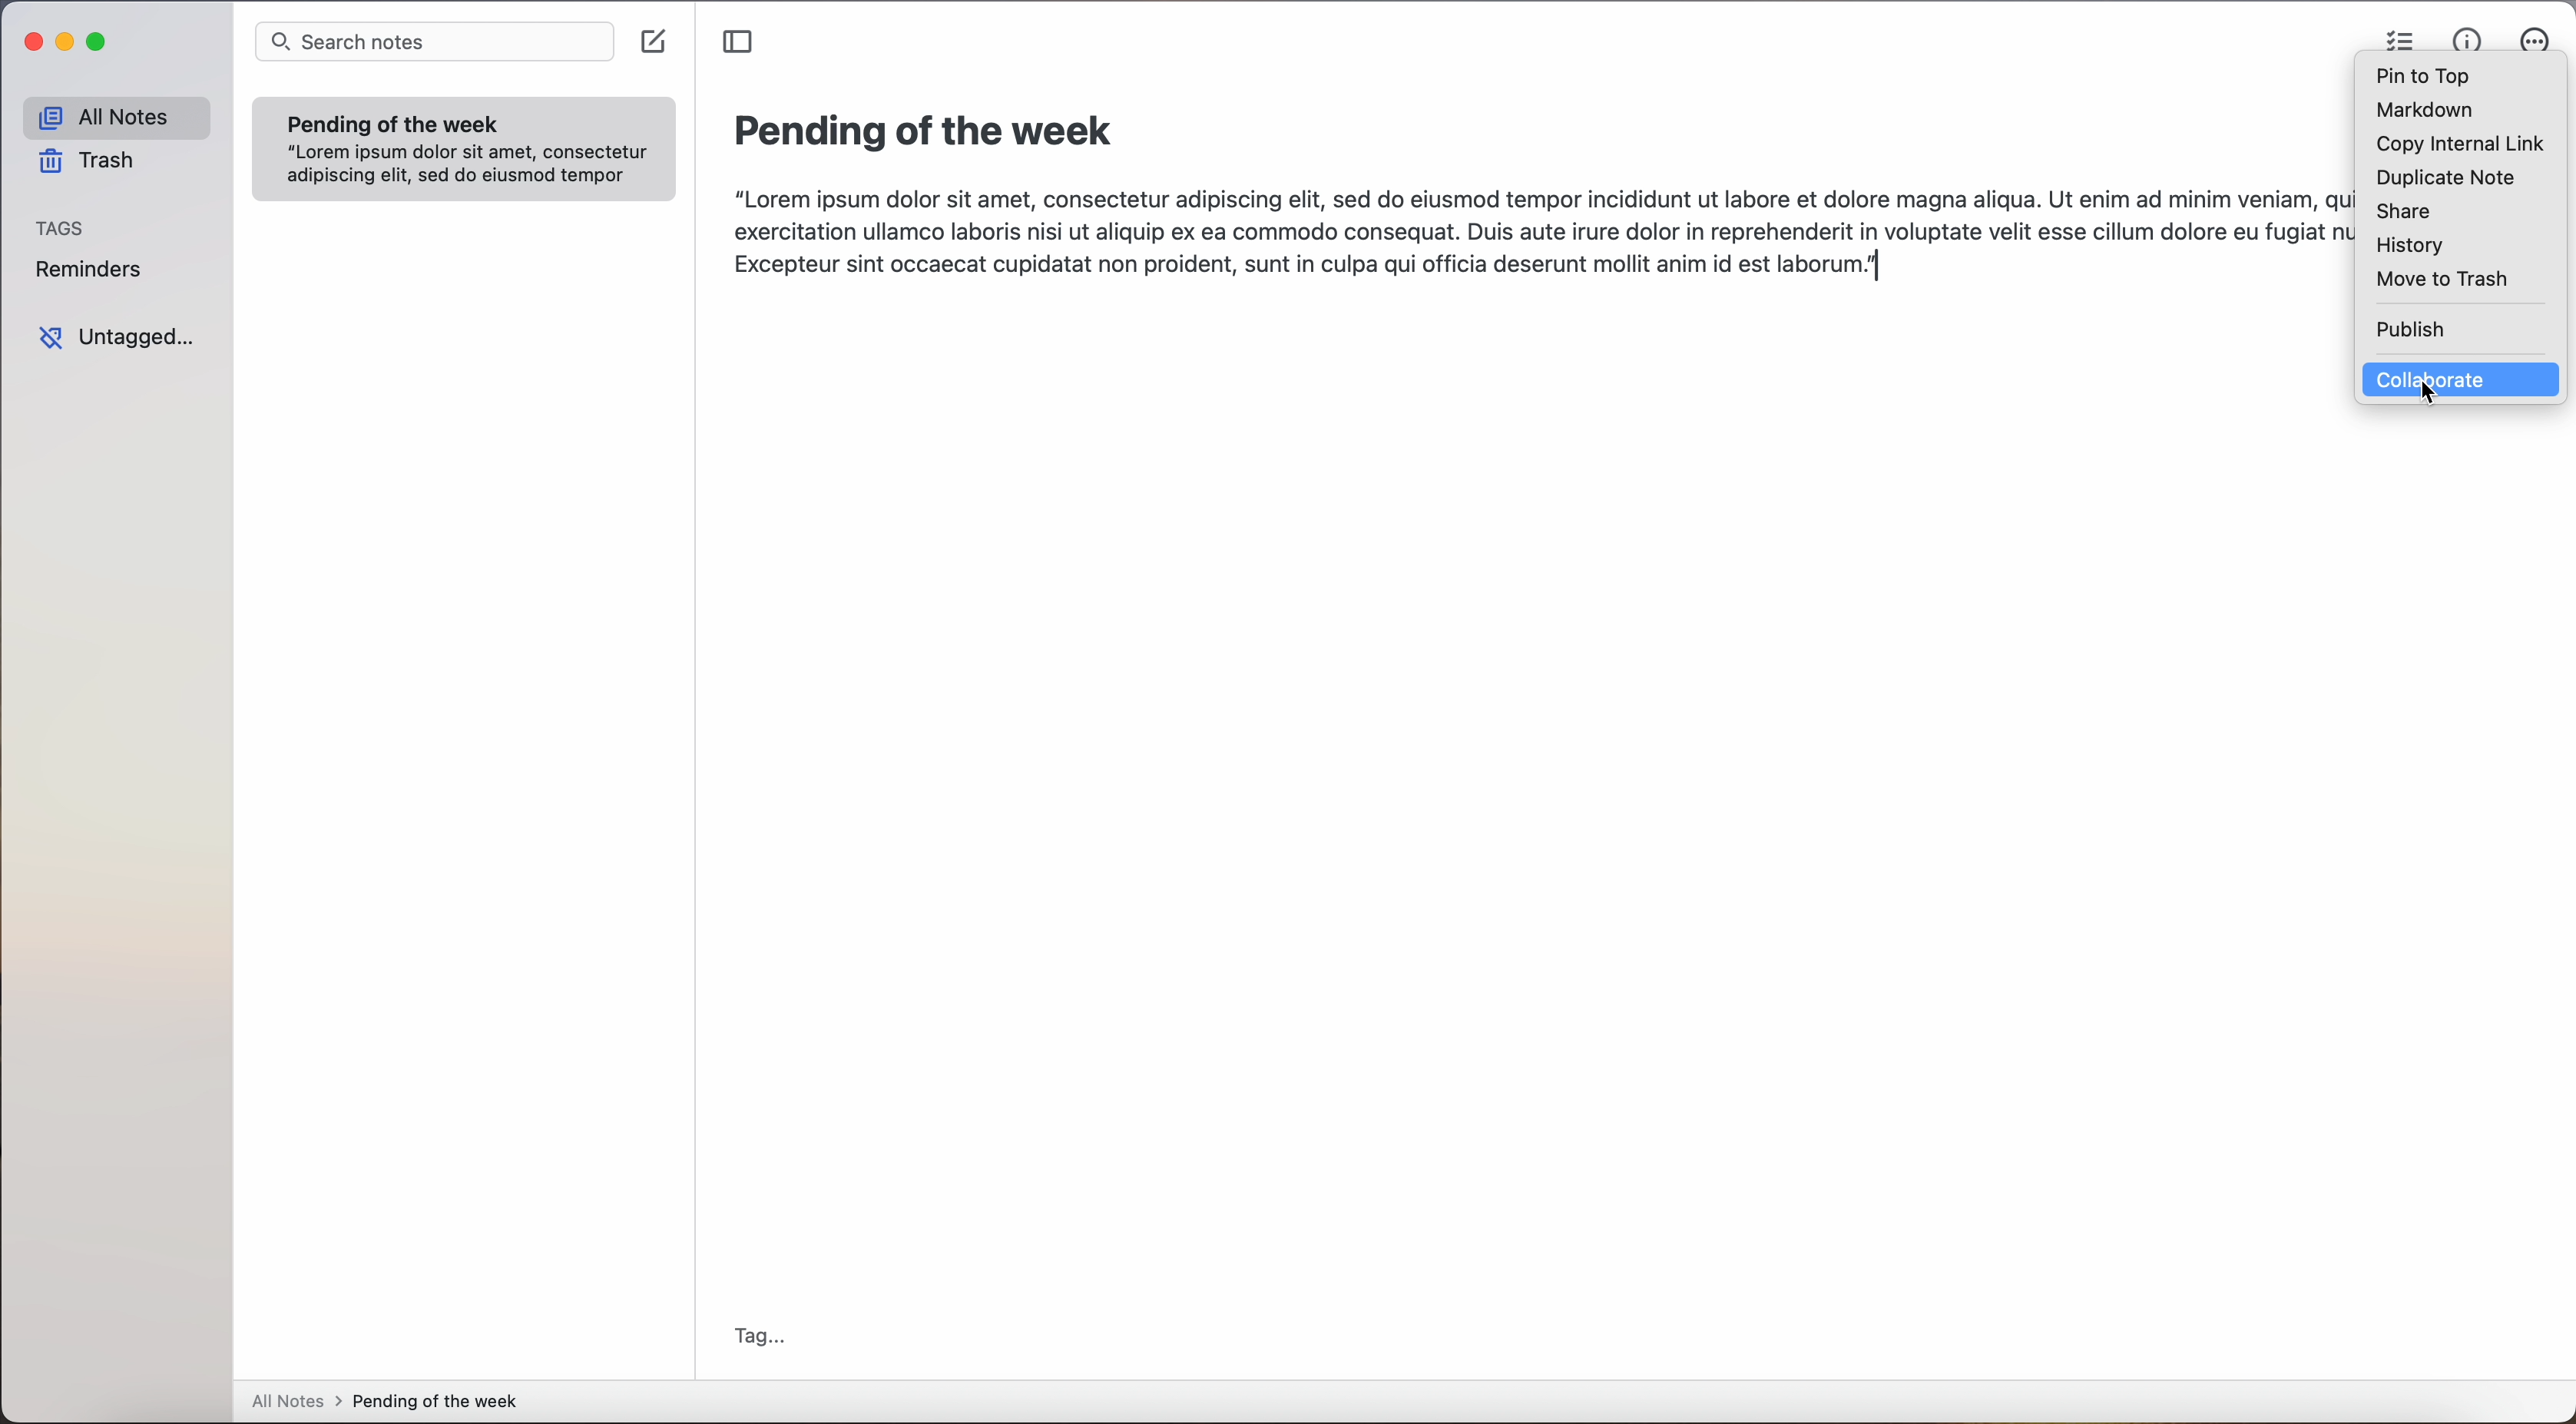 Image resolution: width=2576 pixels, height=1424 pixels. I want to click on trash, so click(92, 165).